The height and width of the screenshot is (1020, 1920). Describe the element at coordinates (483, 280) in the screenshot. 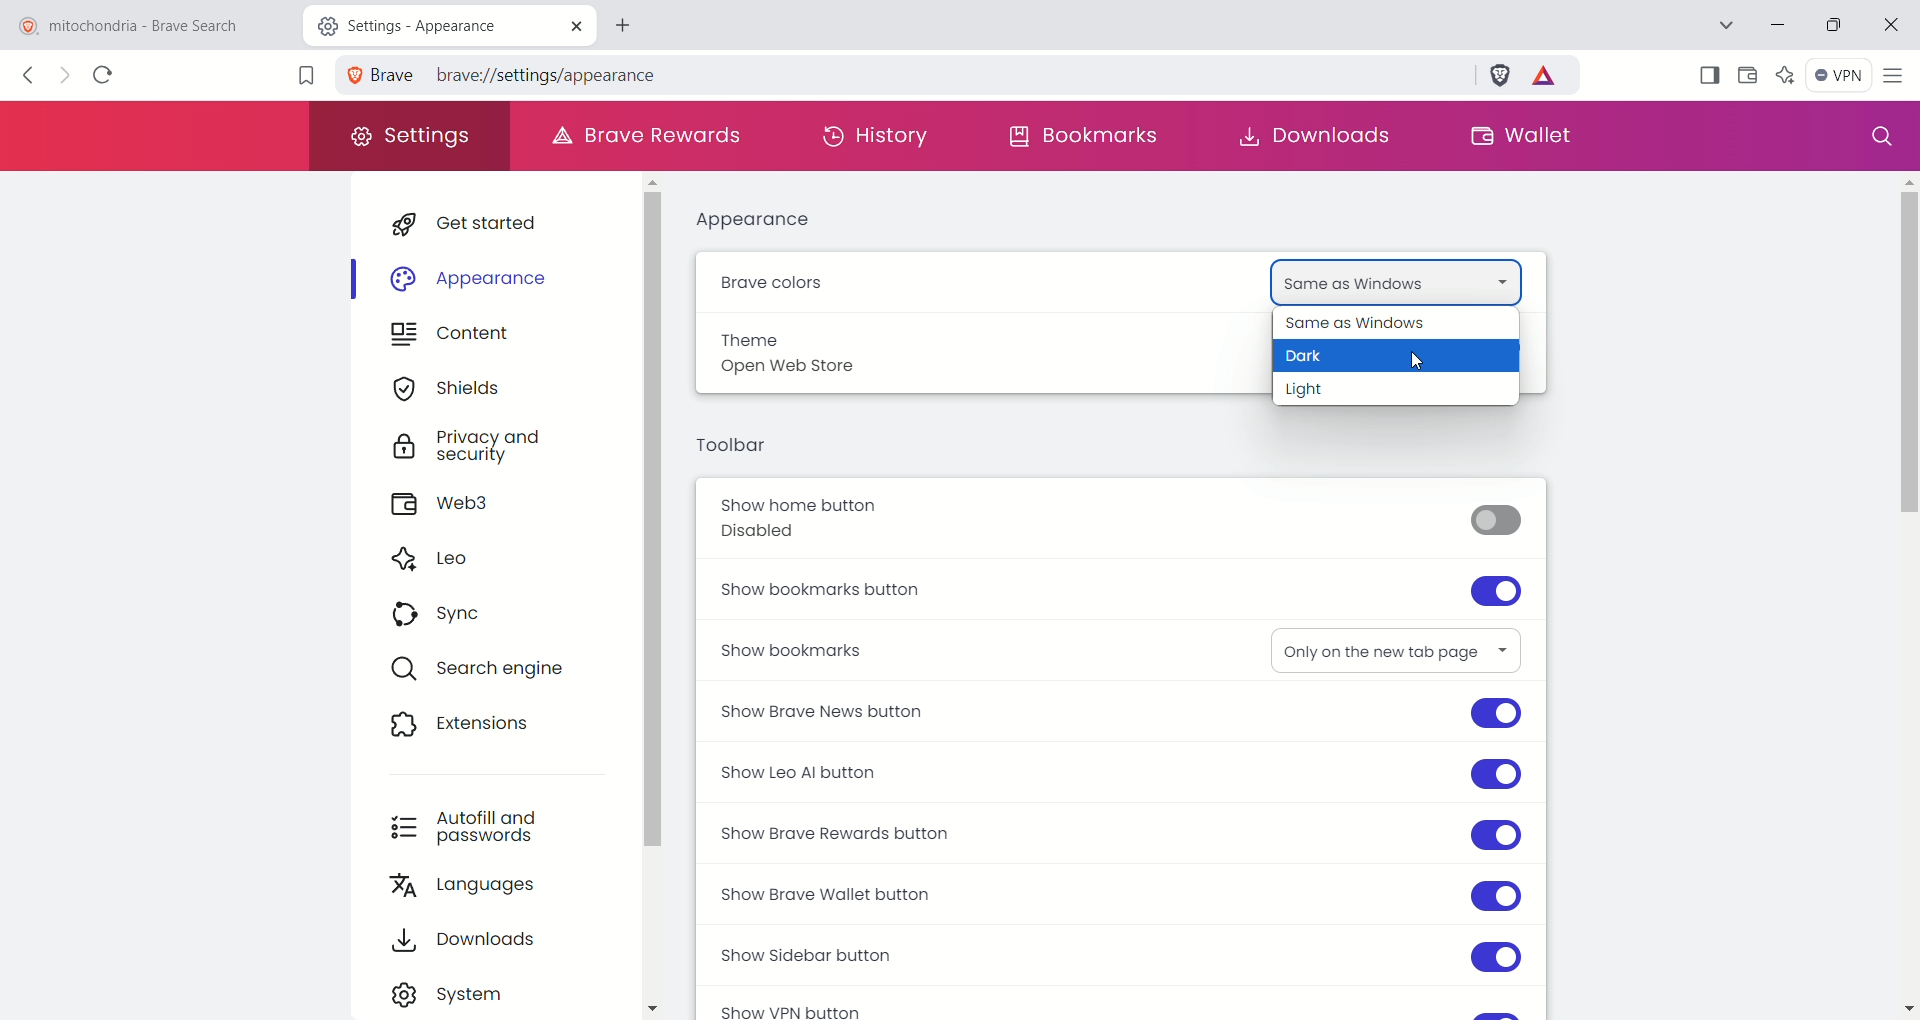

I see `appearance` at that location.